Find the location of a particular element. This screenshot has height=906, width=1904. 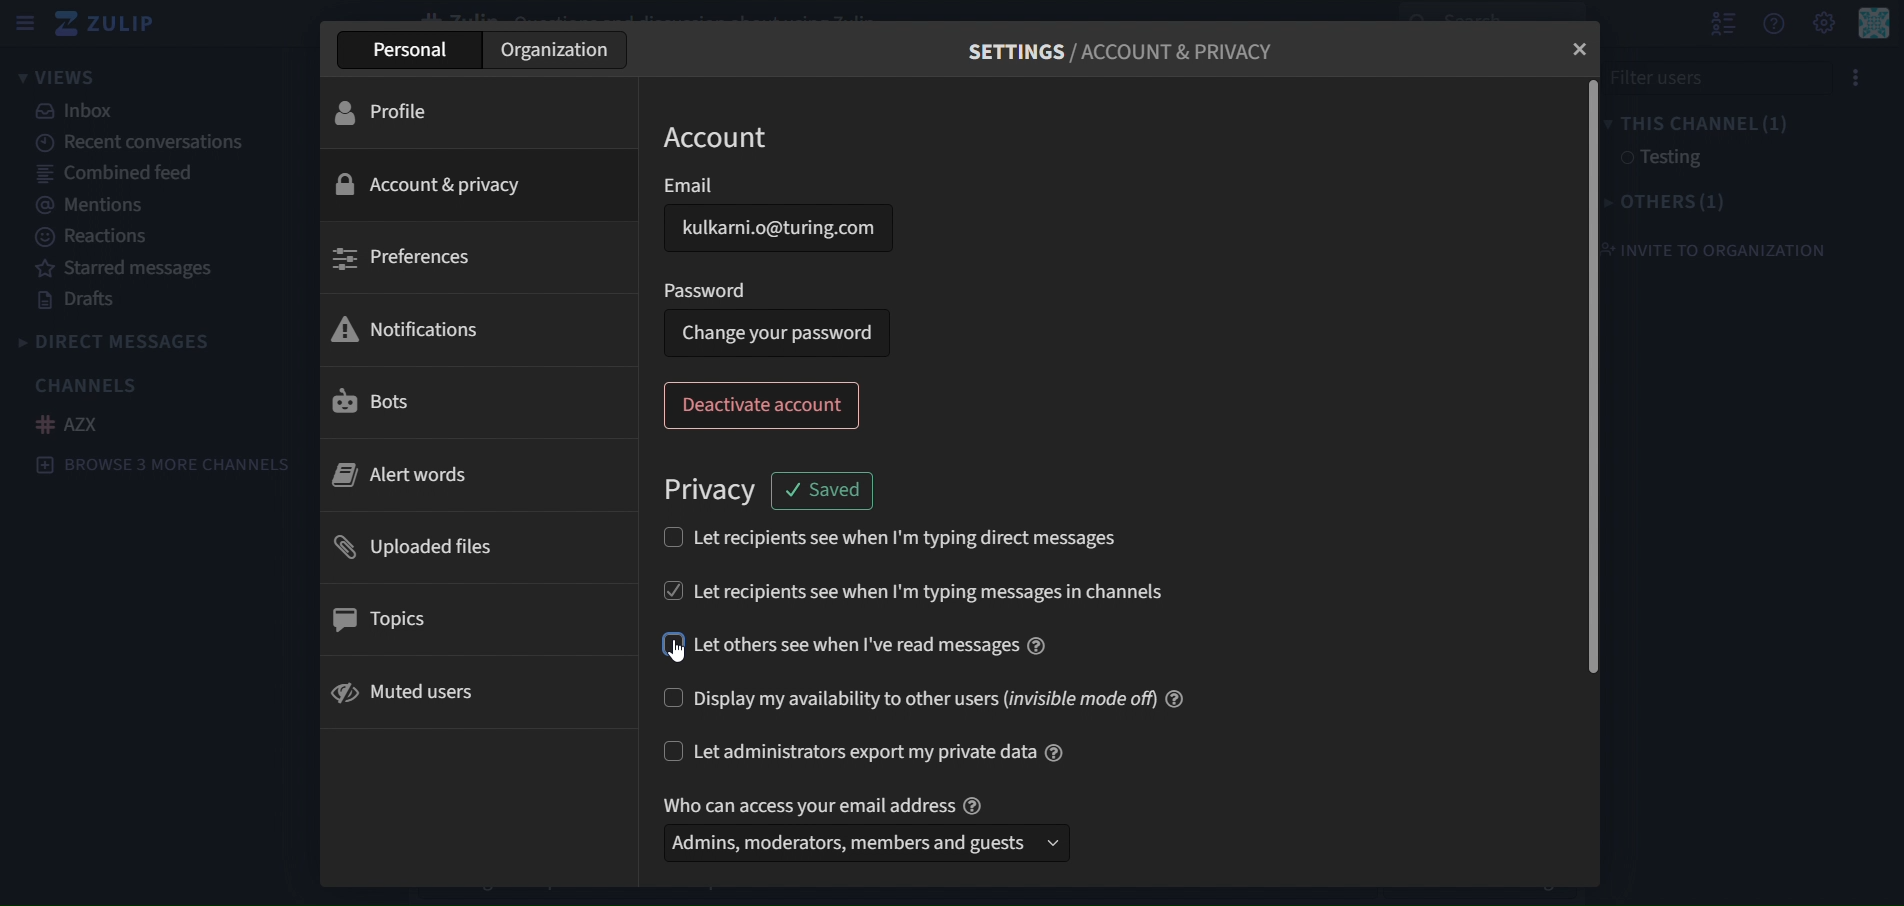

Main Menu is located at coordinates (1874, 25).